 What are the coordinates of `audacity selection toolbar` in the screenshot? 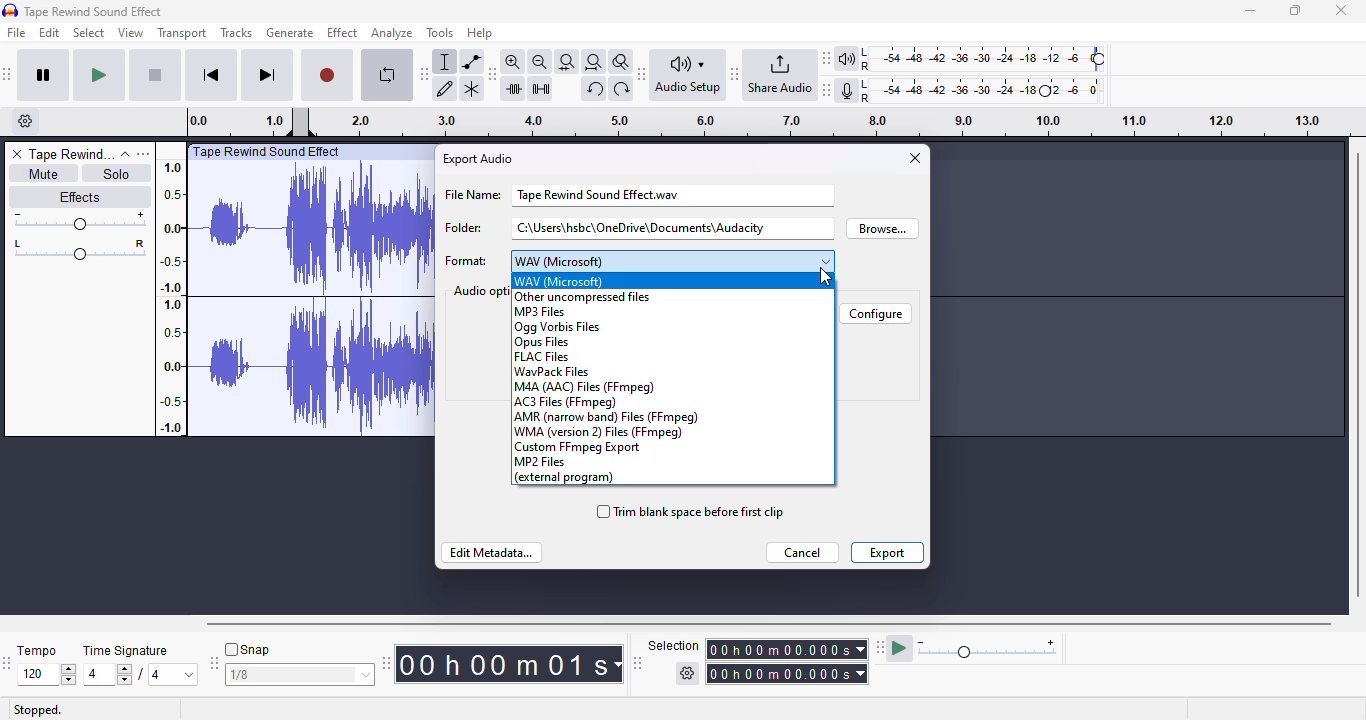 It's located at (751, 660).